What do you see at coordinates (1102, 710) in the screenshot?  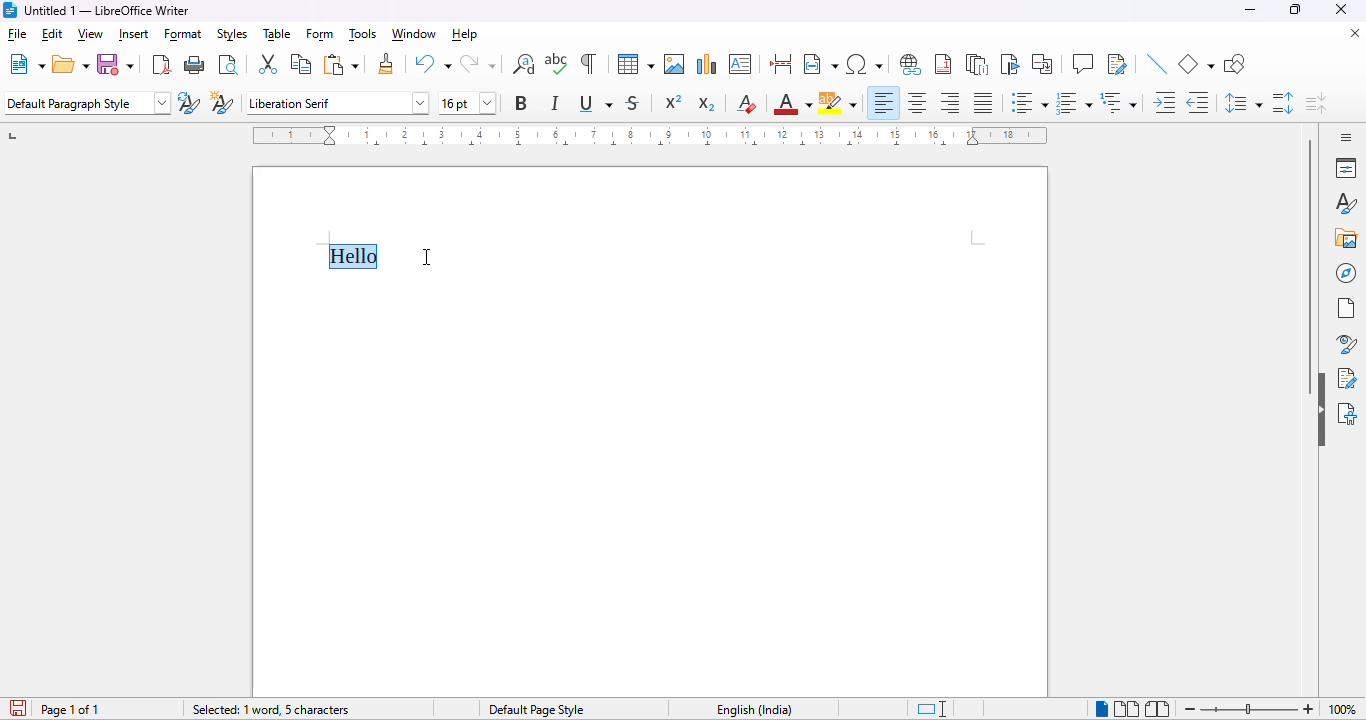 I see `single-page view` at bounding box center [1102, 710].